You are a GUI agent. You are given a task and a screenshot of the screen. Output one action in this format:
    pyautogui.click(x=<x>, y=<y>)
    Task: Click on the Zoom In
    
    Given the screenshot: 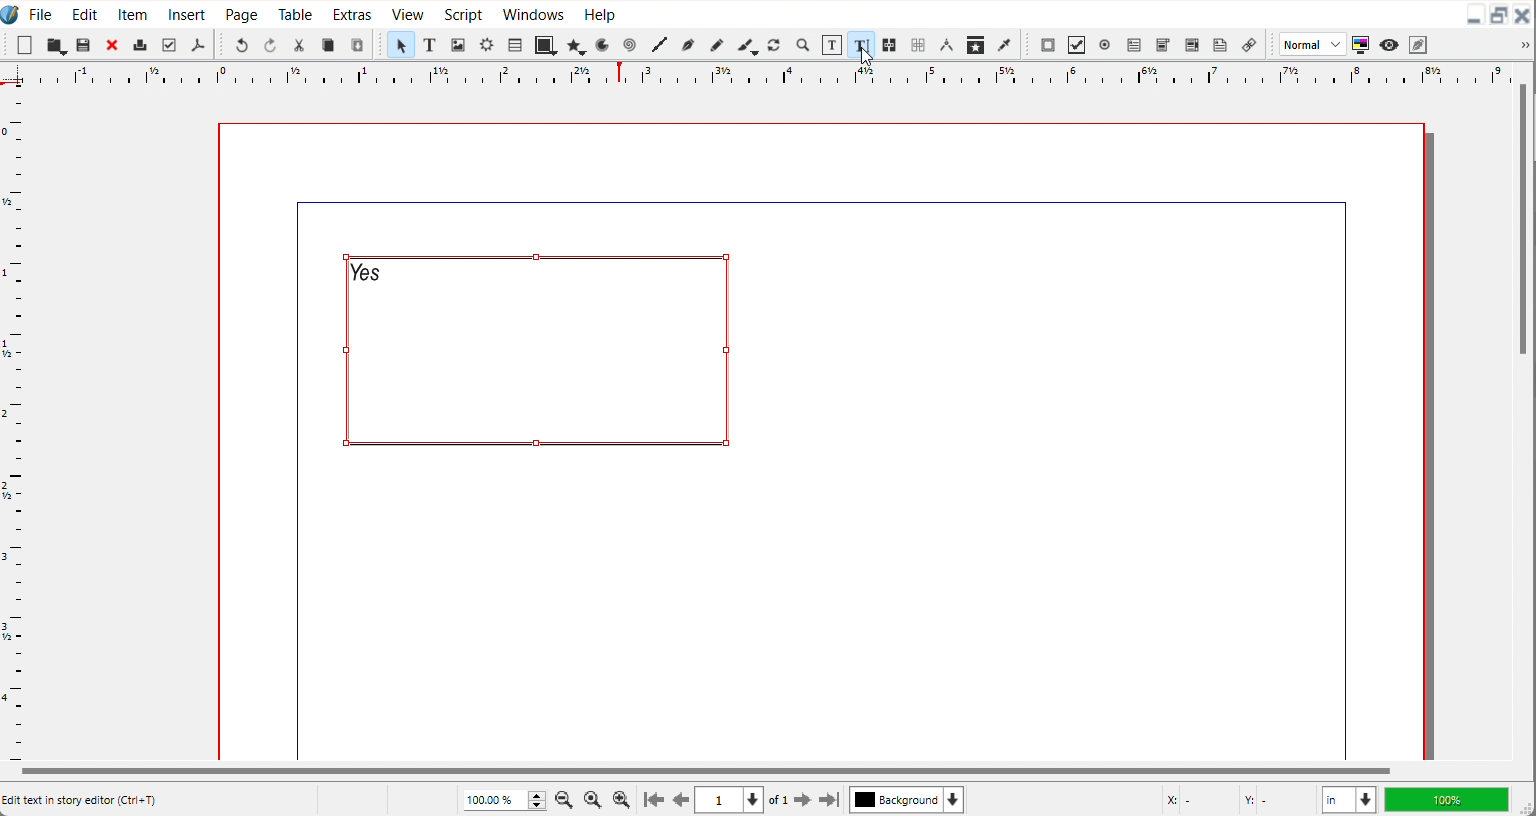 What is the action you would take?
    pyautogui.click(x=622, y=799)
    